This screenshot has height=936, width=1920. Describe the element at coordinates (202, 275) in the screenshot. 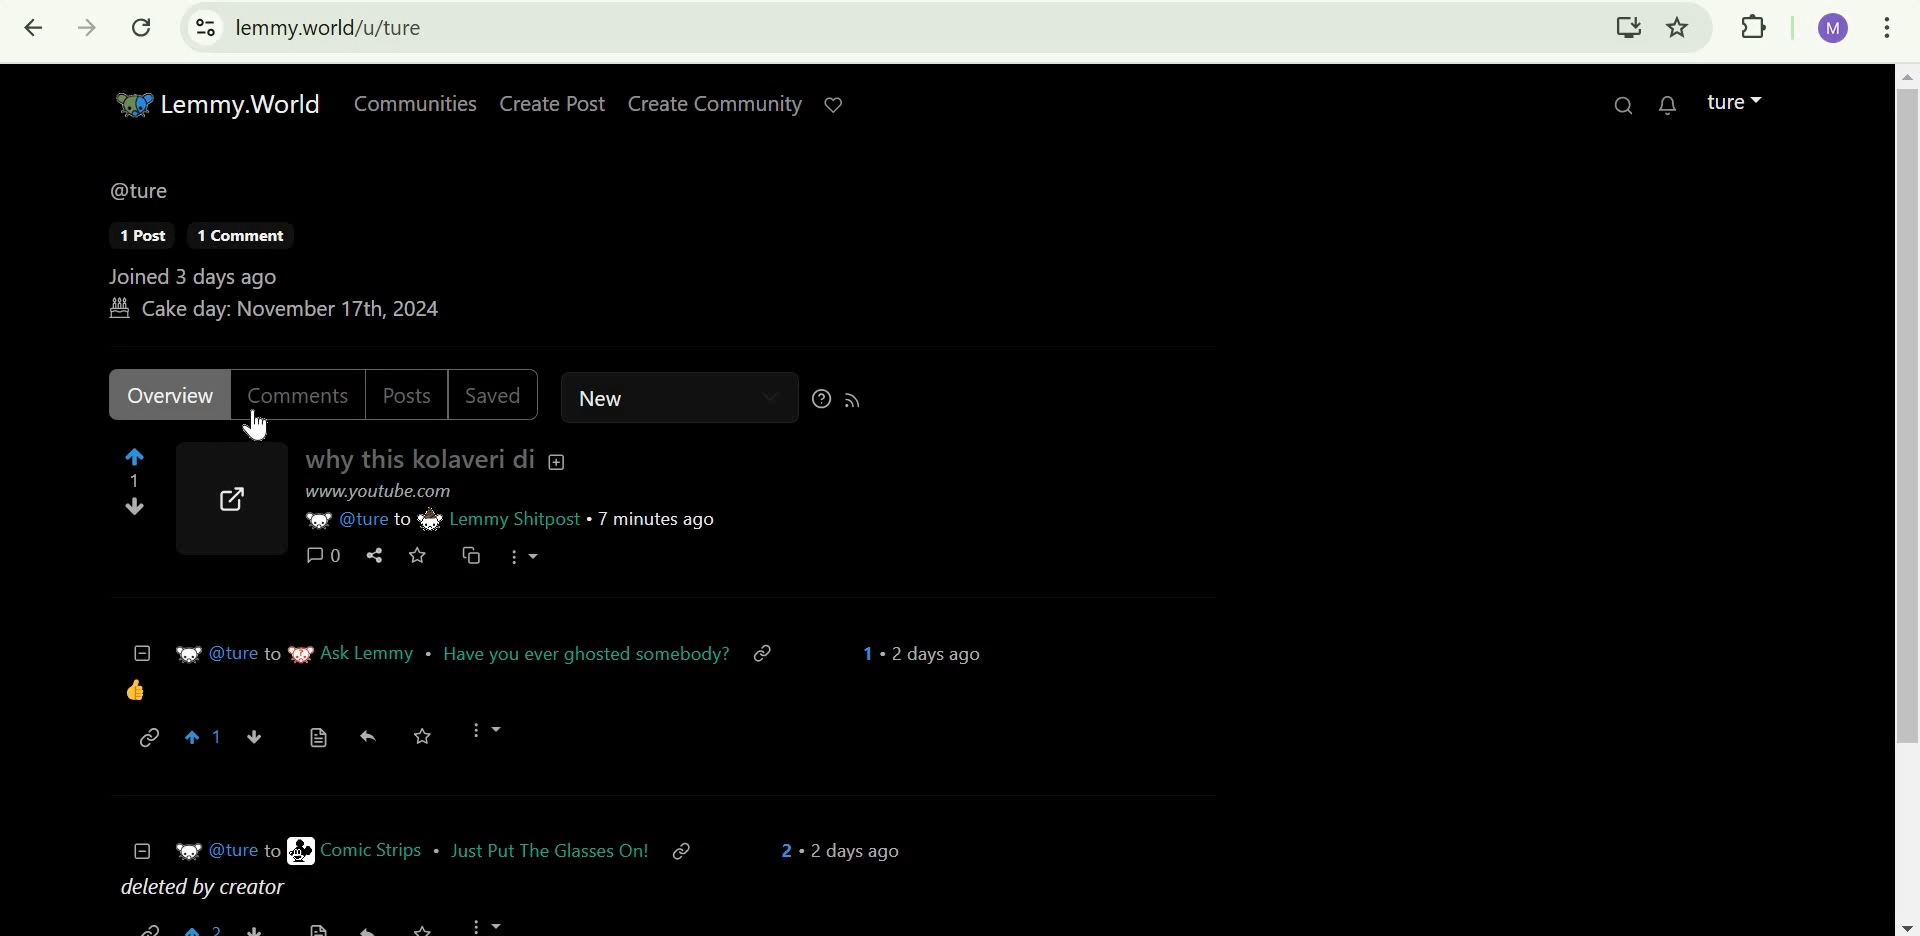

I see `joined 3 days ago` at that location.